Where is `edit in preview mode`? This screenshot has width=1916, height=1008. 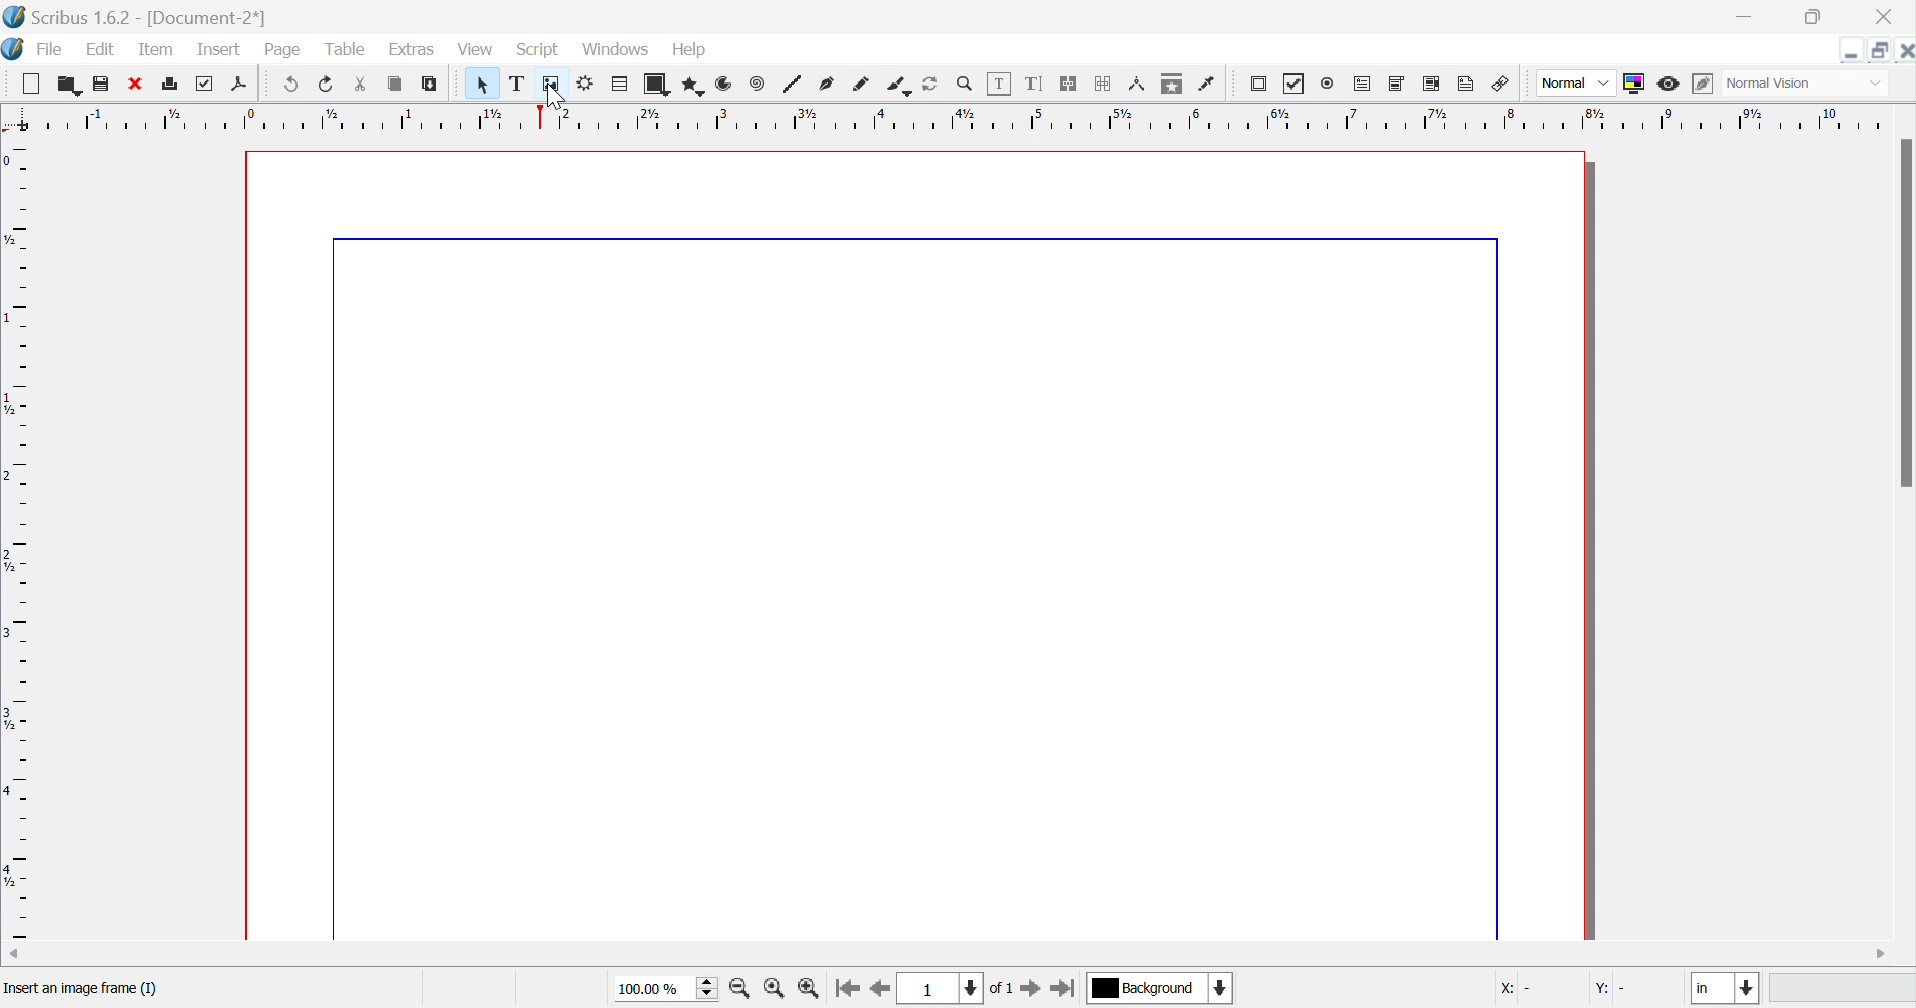 edit in preview mode is located at coordinates (1699, 84).